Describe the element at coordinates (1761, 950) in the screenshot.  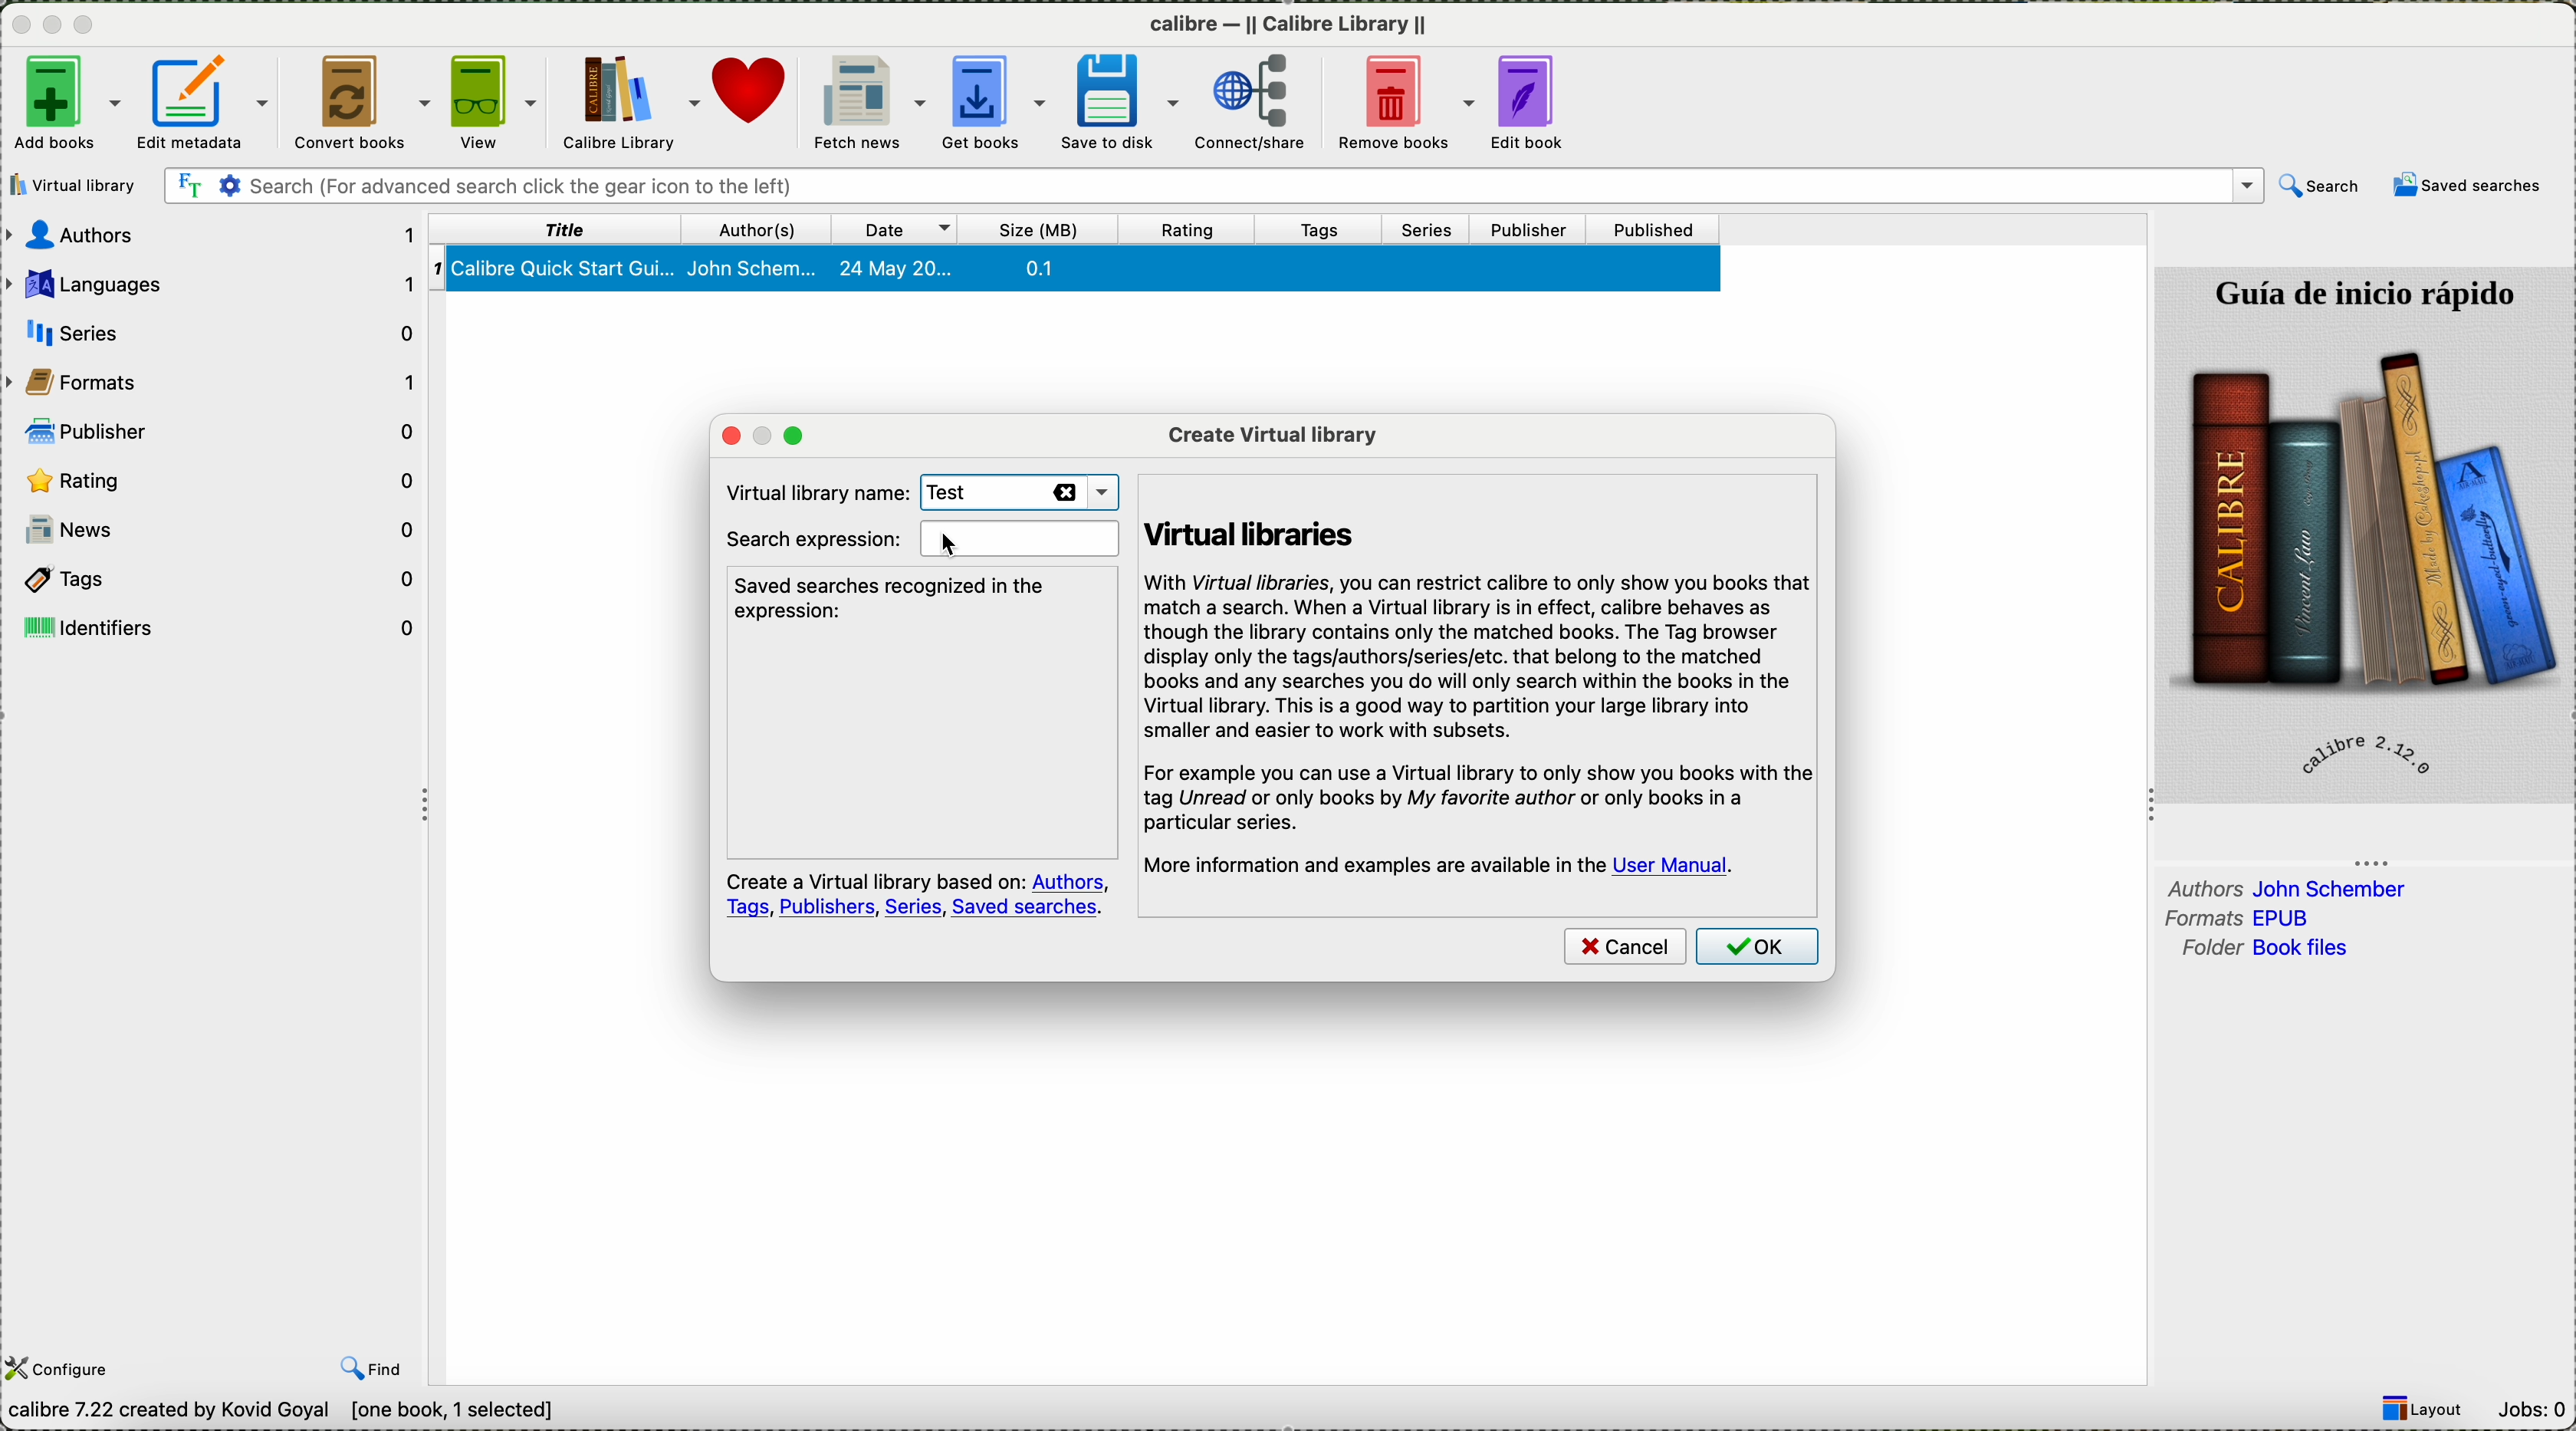
I see `OK button` at that location.